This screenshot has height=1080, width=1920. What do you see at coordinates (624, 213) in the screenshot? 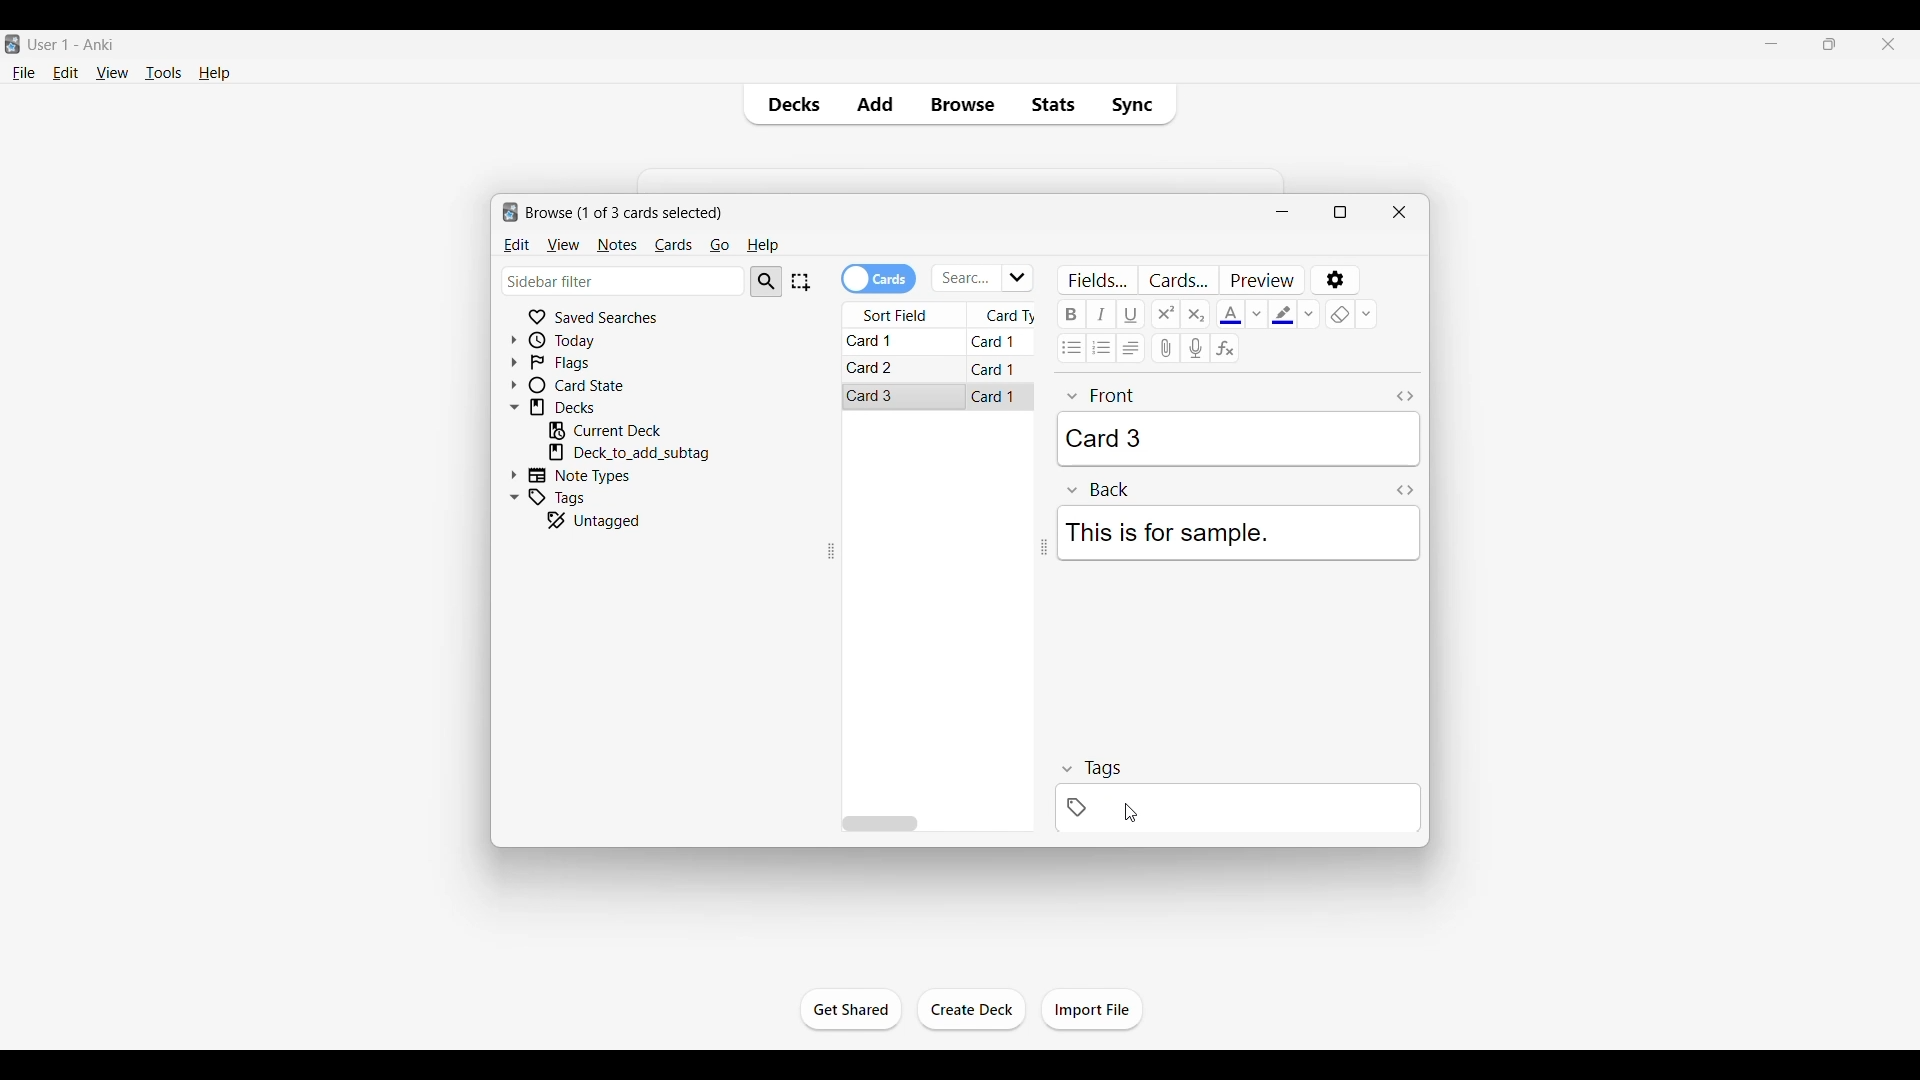
I see `Number of cards to browse and window name` at bounding box center [624, 213].